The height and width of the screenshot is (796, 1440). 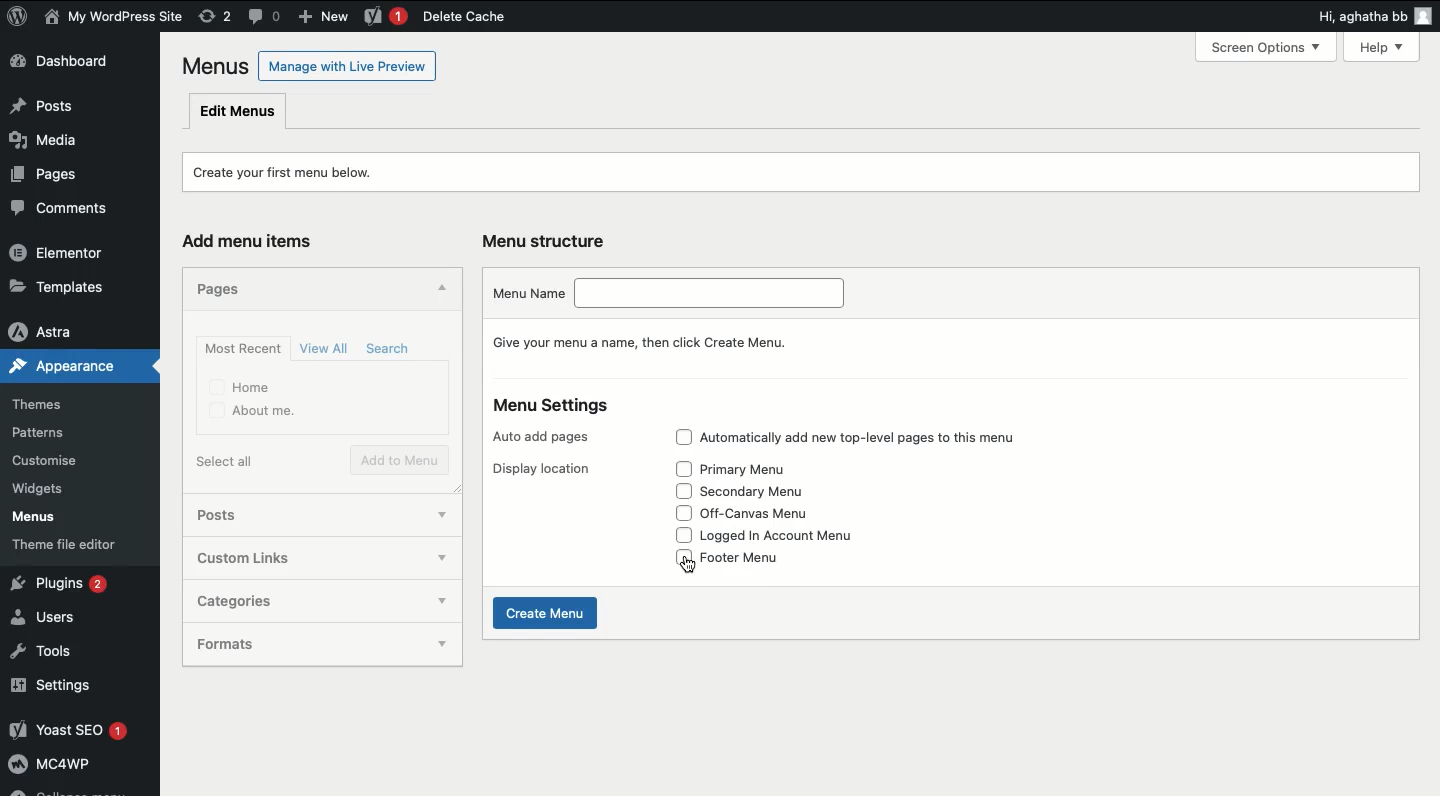 I want to click on Delete cache, so click(x=463, y=17).